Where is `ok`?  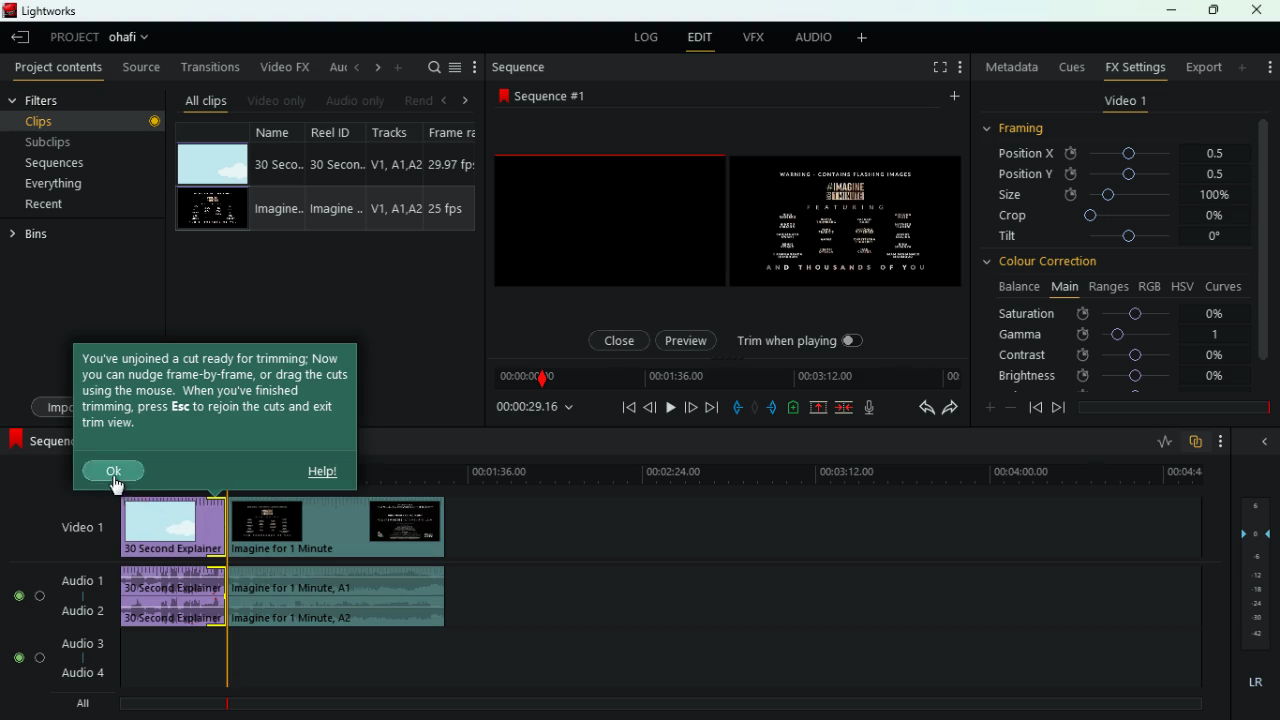
ok is located at coordinates (115, 473).